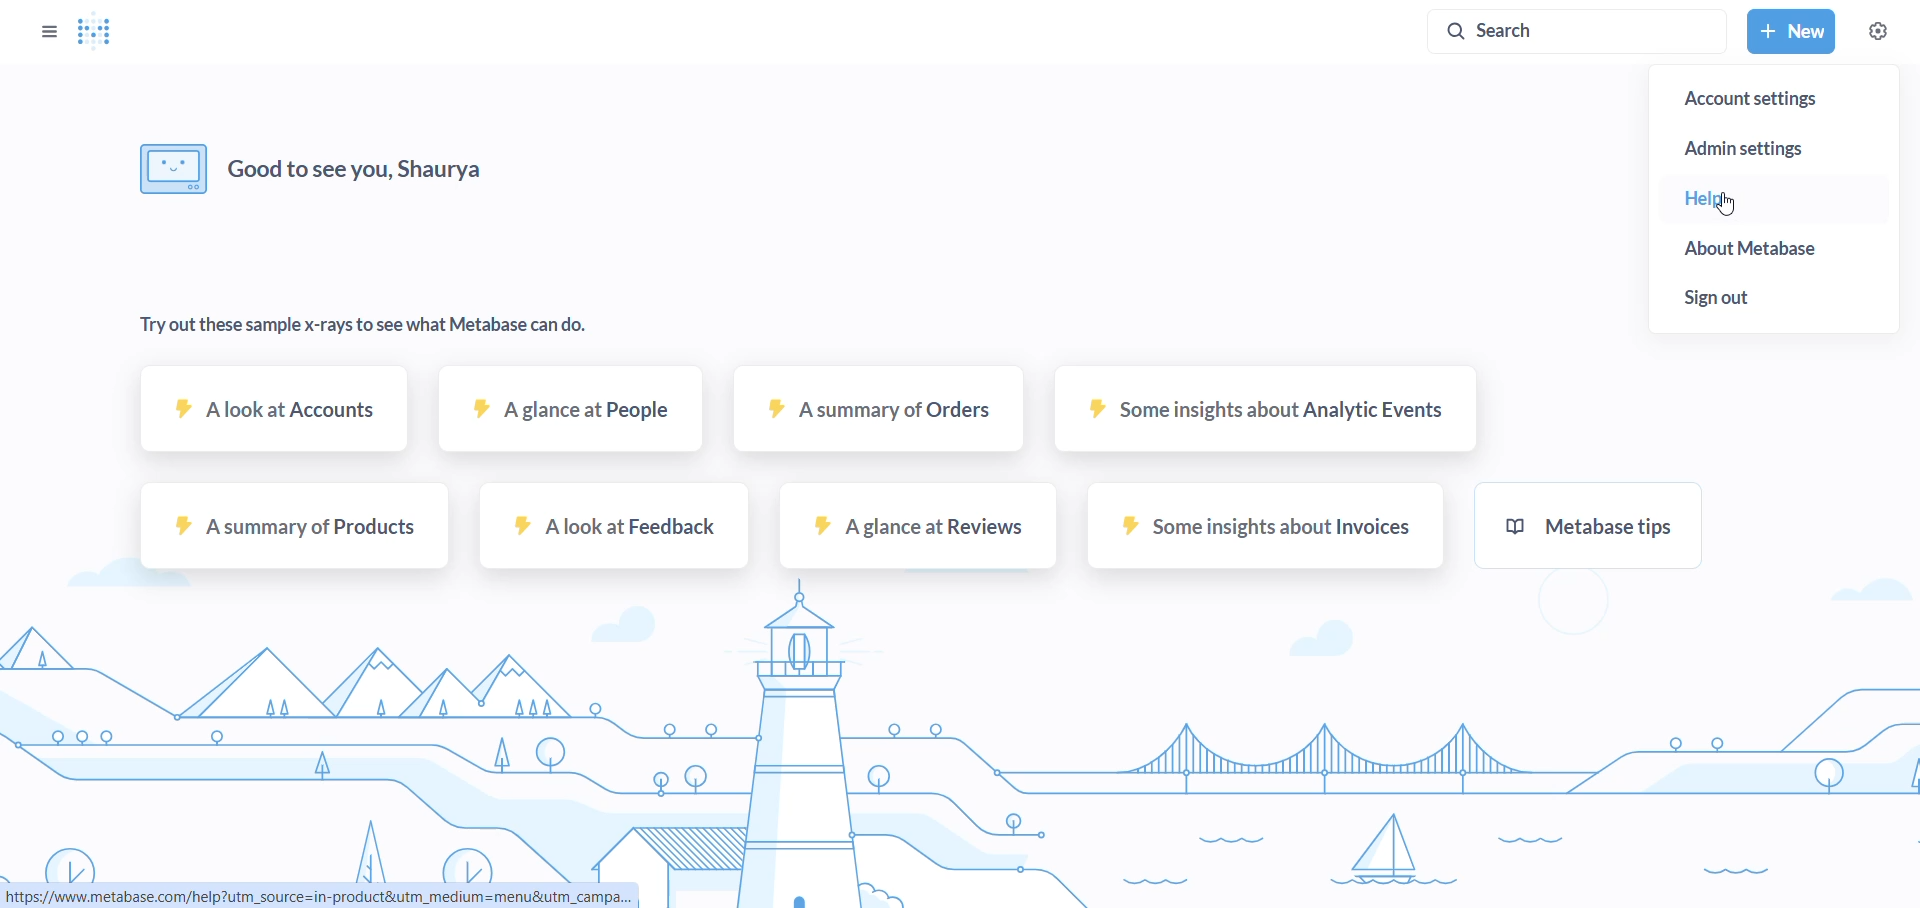  What do you see at coordinates (275, 417) in the screenshot?
I see `A look at accounts sample` at bounding box center [275, 417].